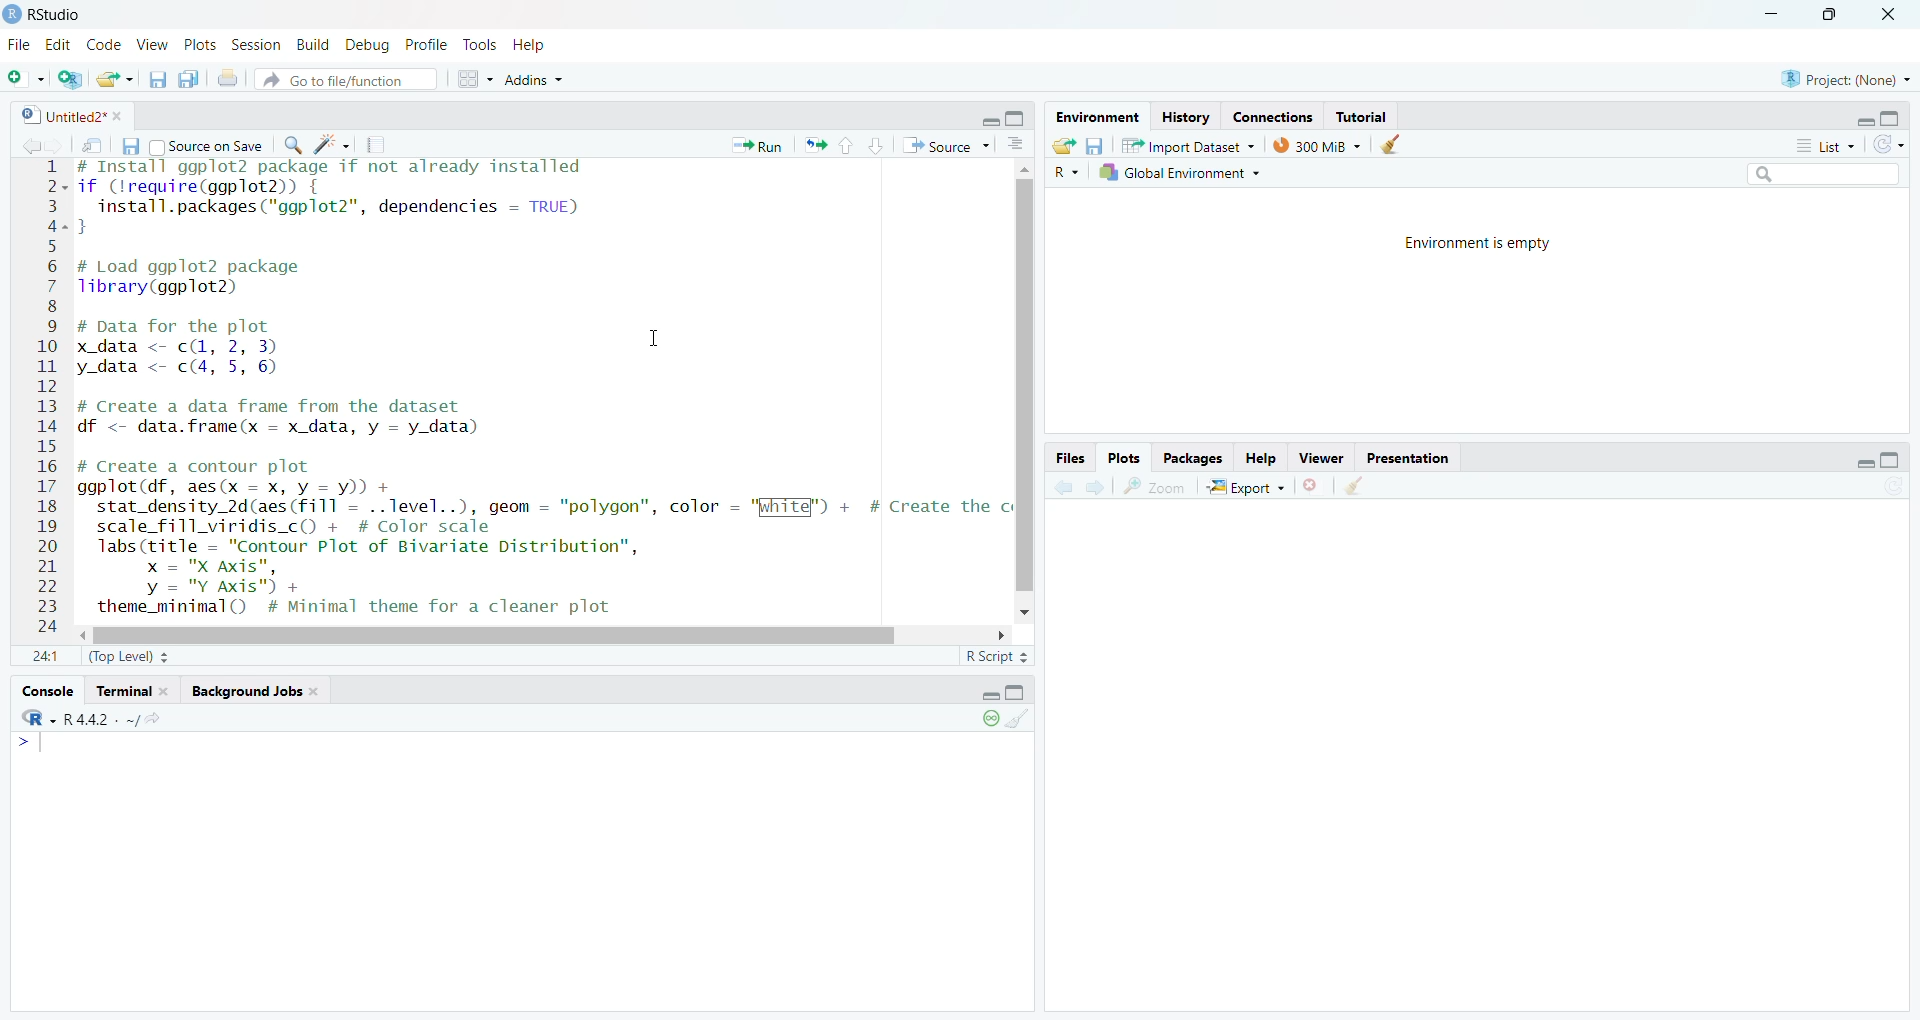  I want to click on hide r script, so click(1862, 460).